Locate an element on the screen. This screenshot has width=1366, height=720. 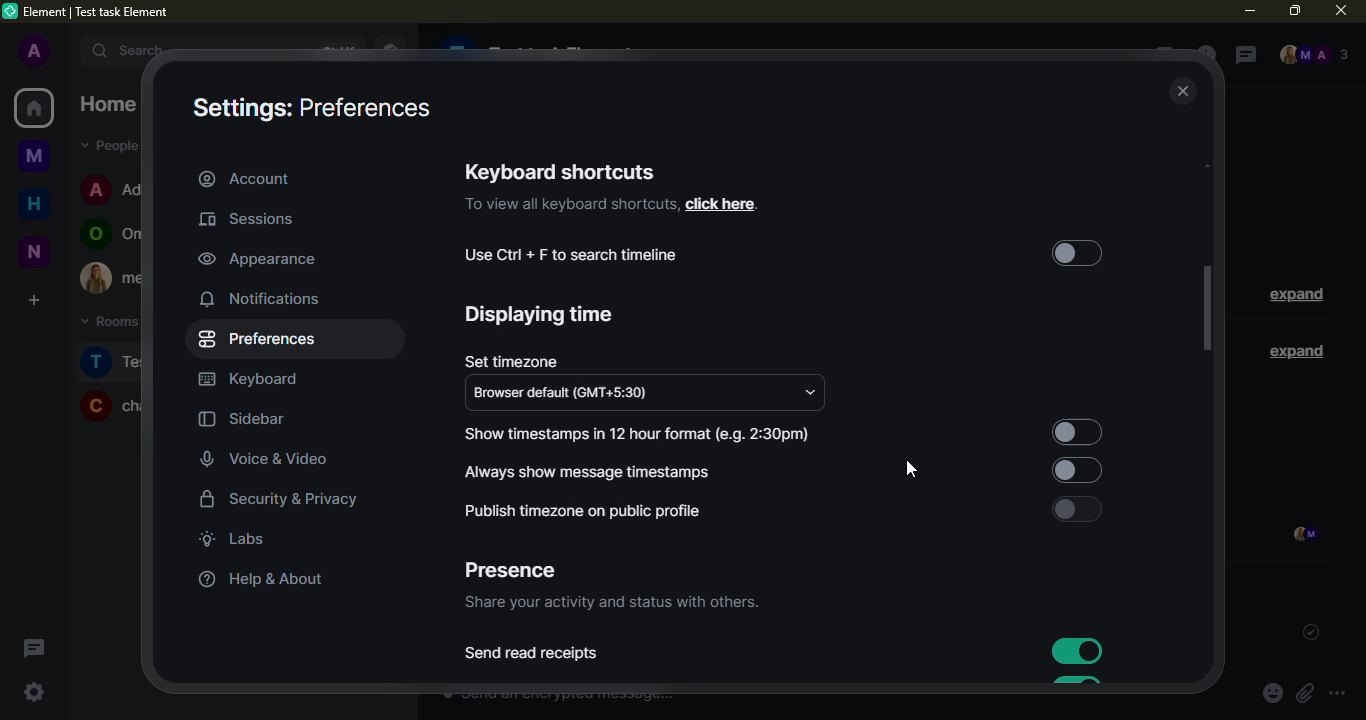
help is located at coordinates (256, 579).